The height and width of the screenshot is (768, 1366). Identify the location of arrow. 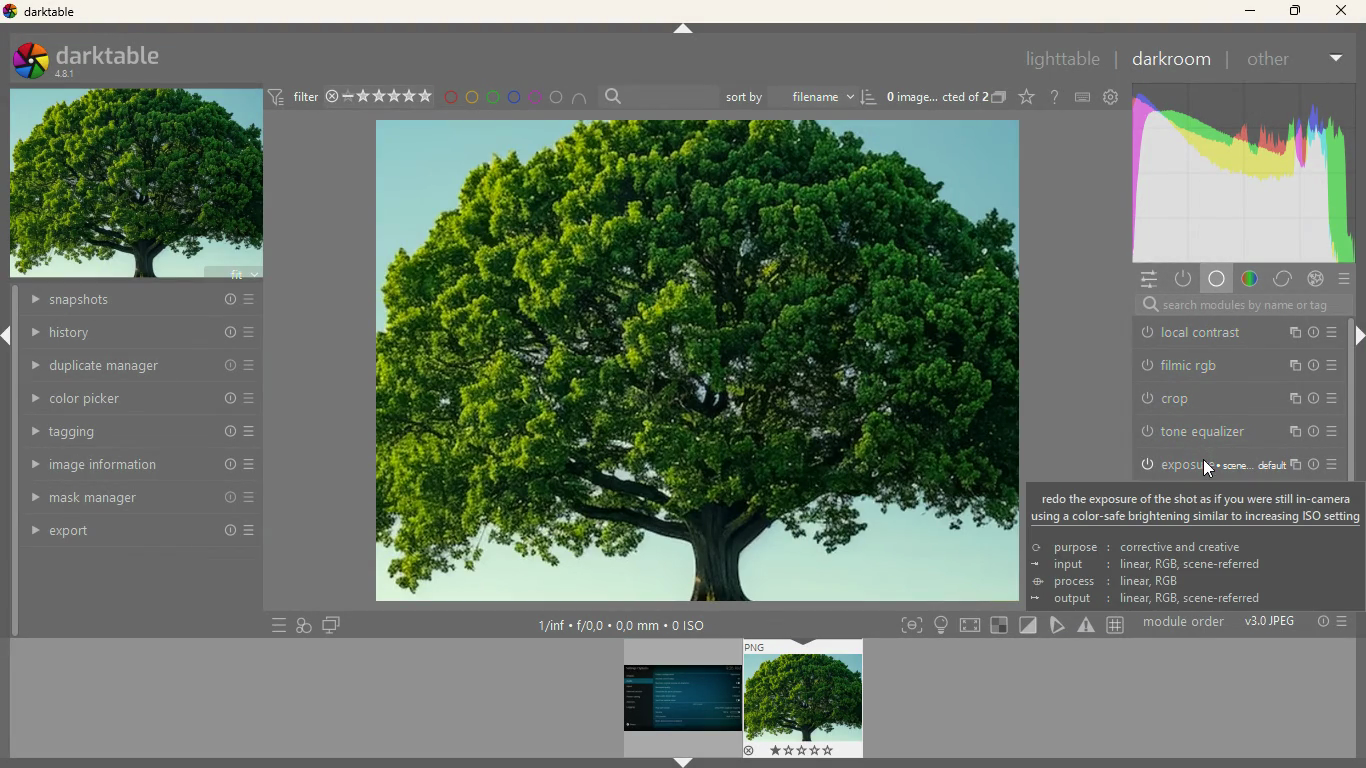
(684, 30).